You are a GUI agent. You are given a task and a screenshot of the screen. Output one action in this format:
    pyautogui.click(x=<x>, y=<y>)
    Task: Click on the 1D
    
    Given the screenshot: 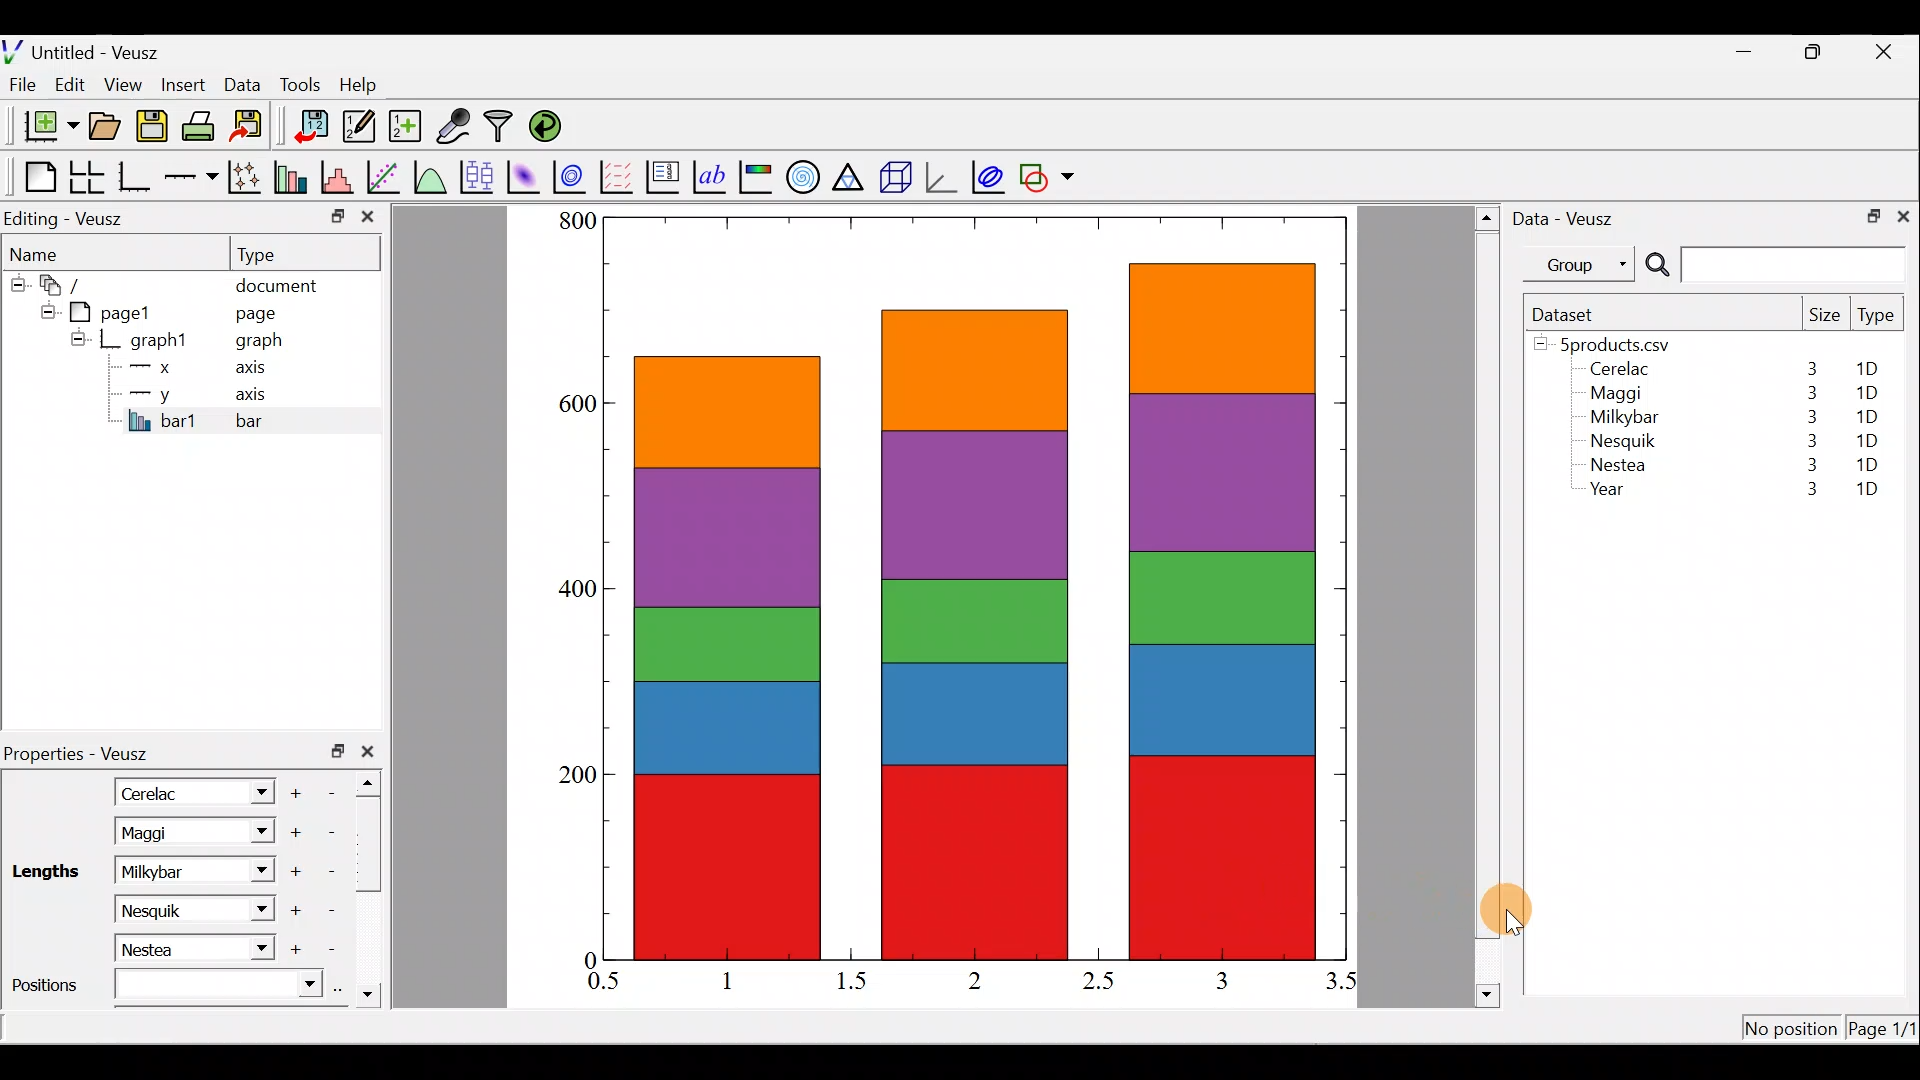 What is the action you would take?
    pyautogui.click(x=1866, y=393)
    